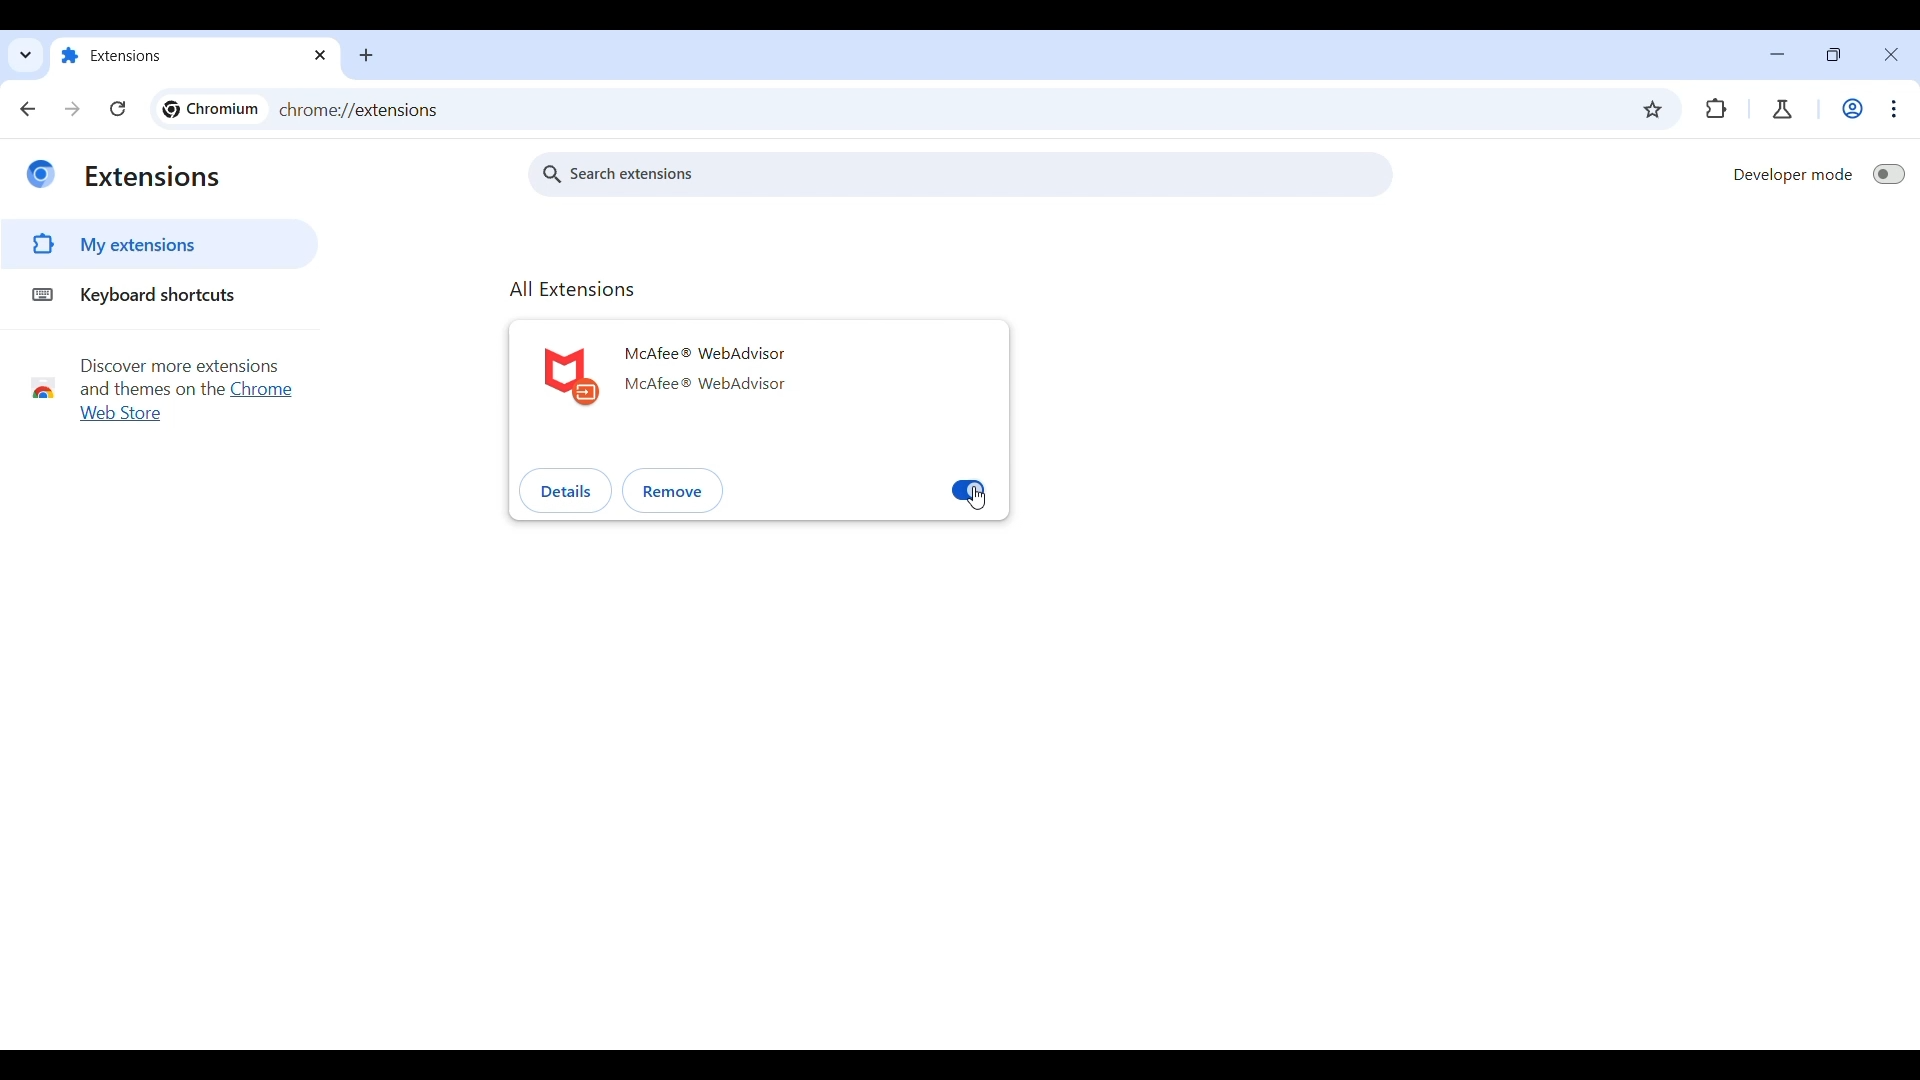 The height and width of the screenshot is (1080, 1920). Describe the element at coordinates (1895, 109) in the screenshot. I see `Customize and control Chromium highlighted` at that location.